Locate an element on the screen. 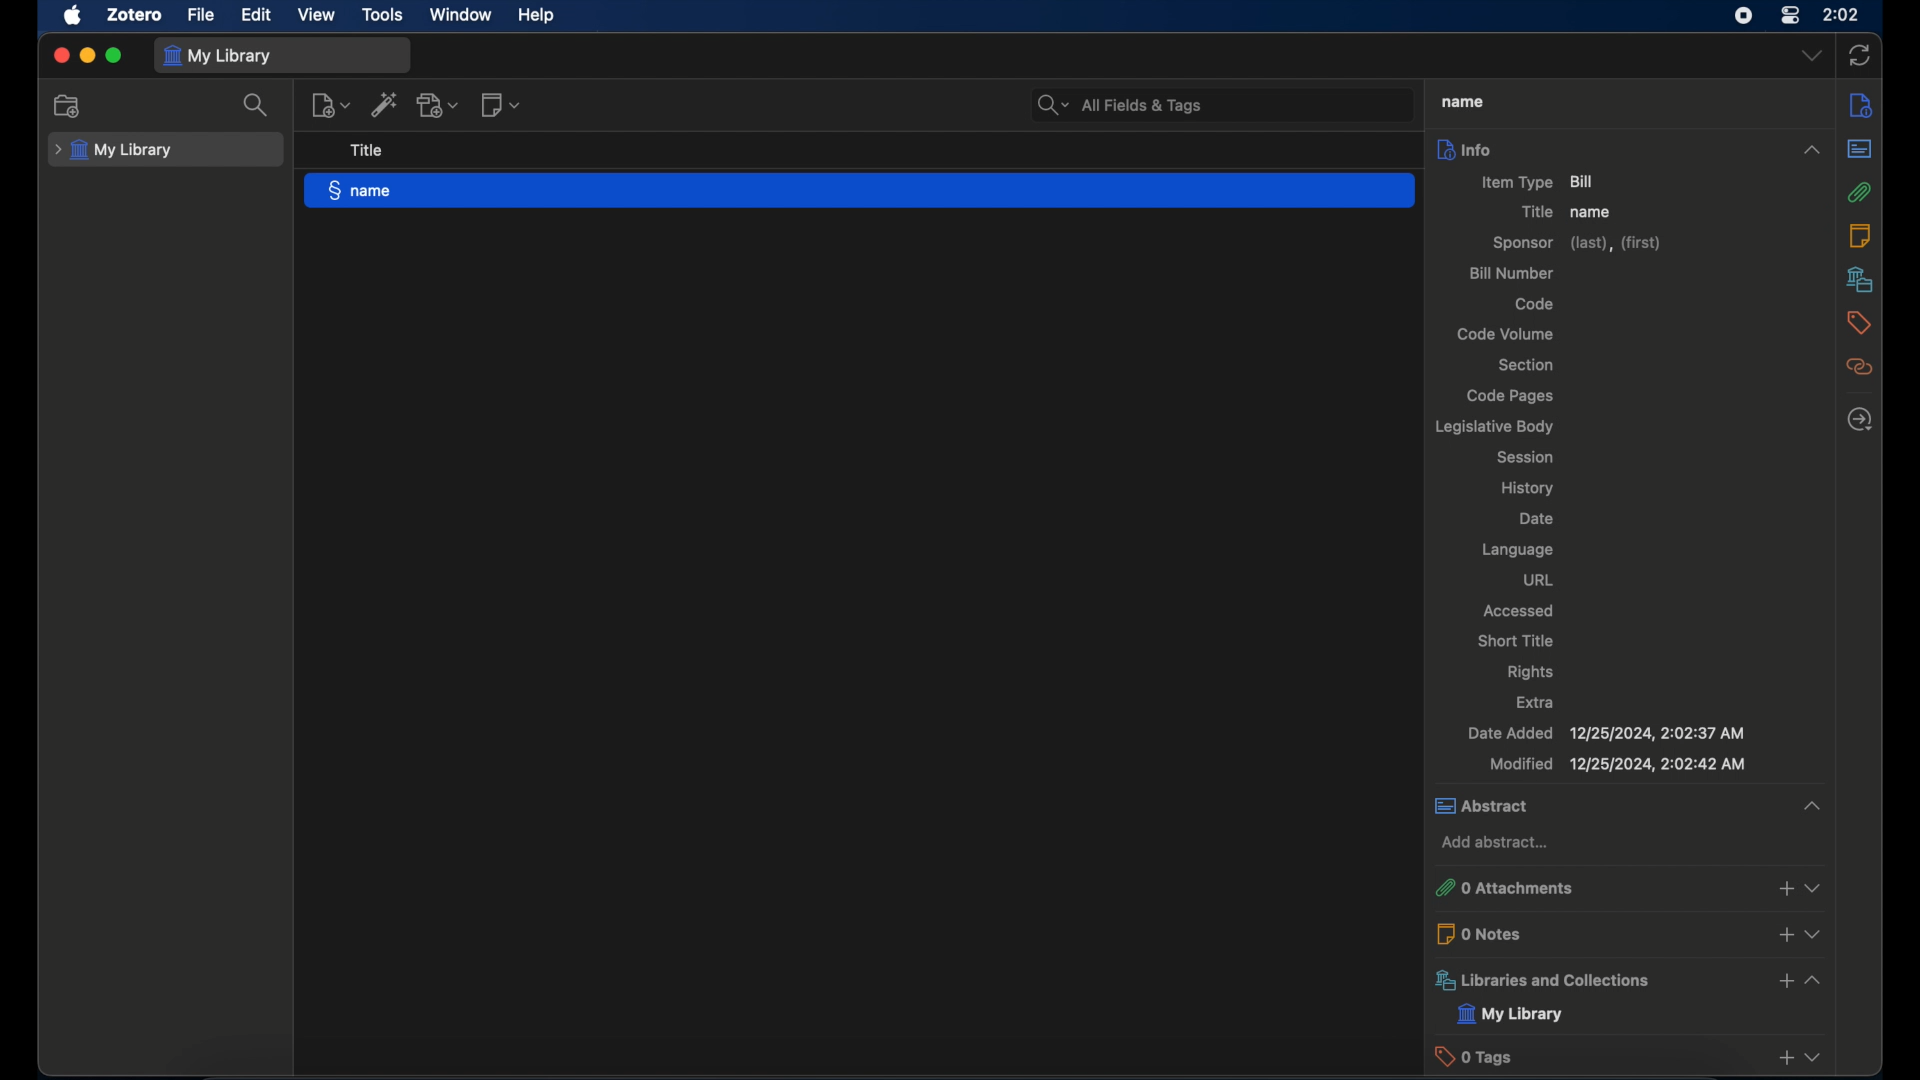 The image size is (1920, 1080). code is located at coordinates (1535, 303).